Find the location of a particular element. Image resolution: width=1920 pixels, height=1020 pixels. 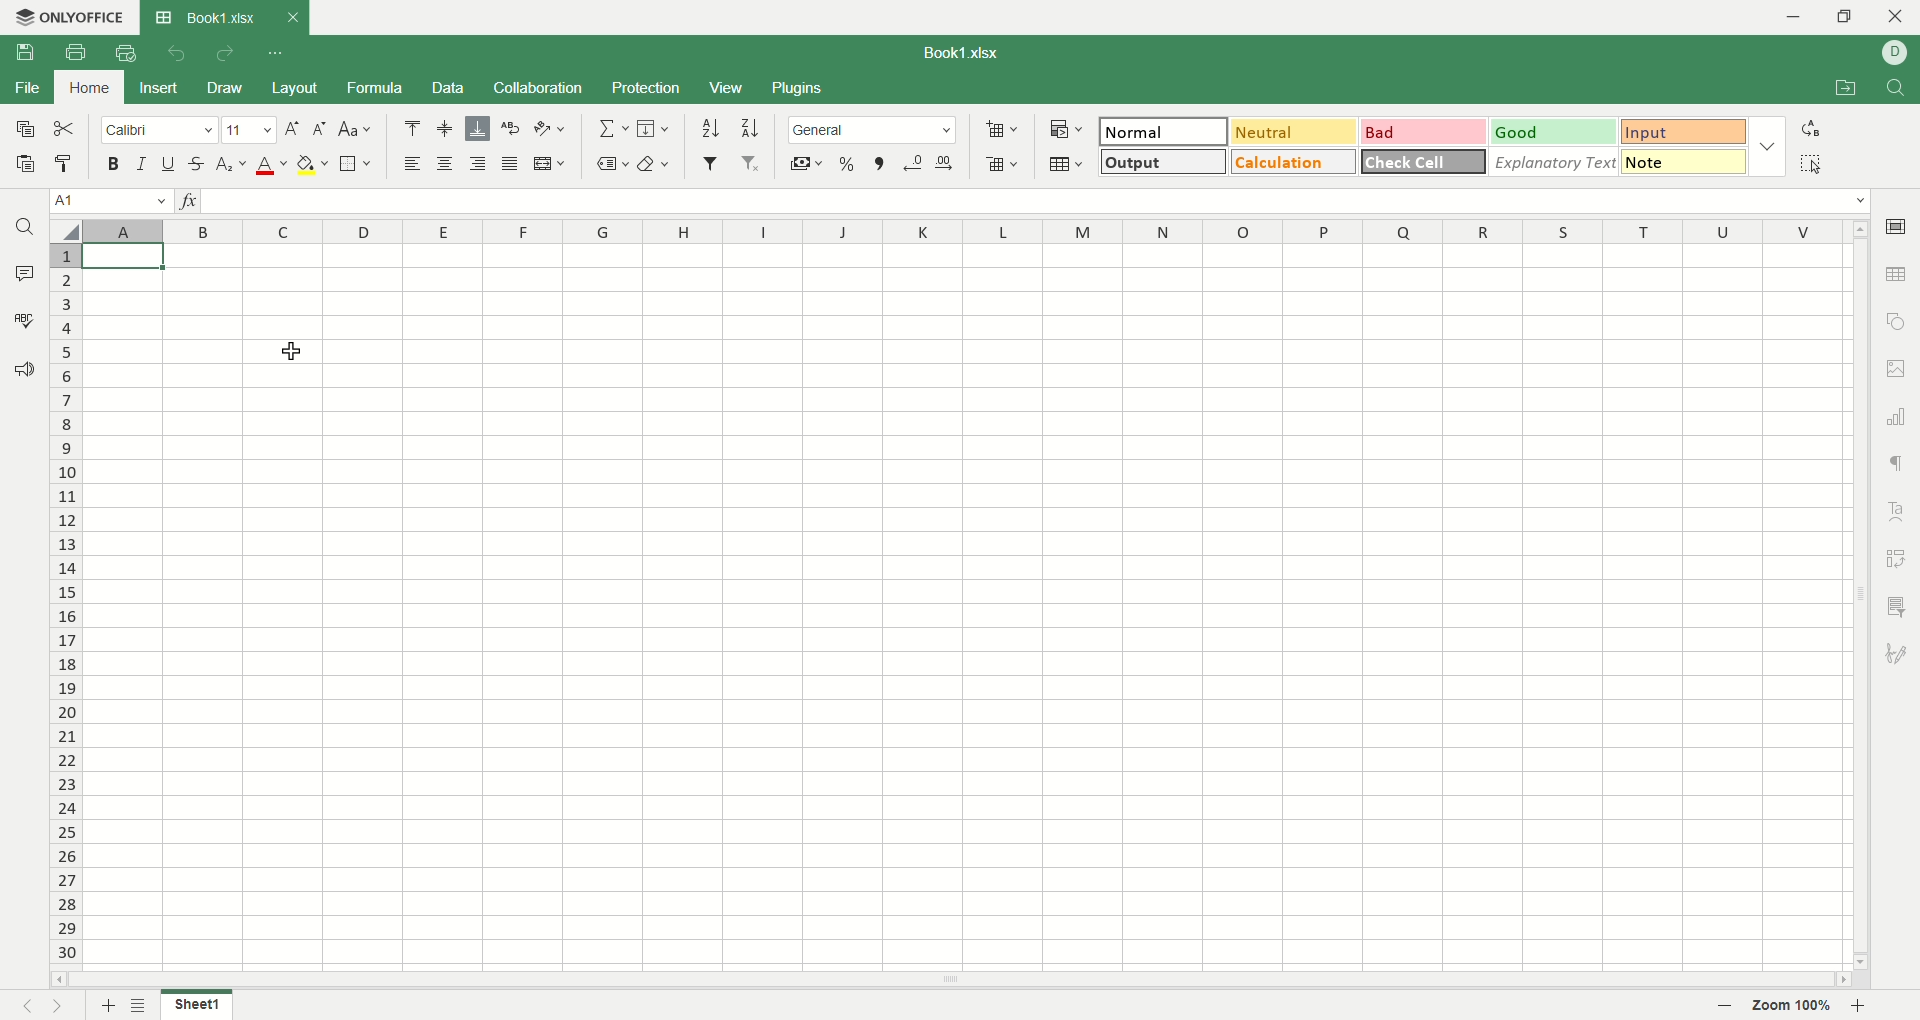

named ranges is located at coordinates (612, 163).